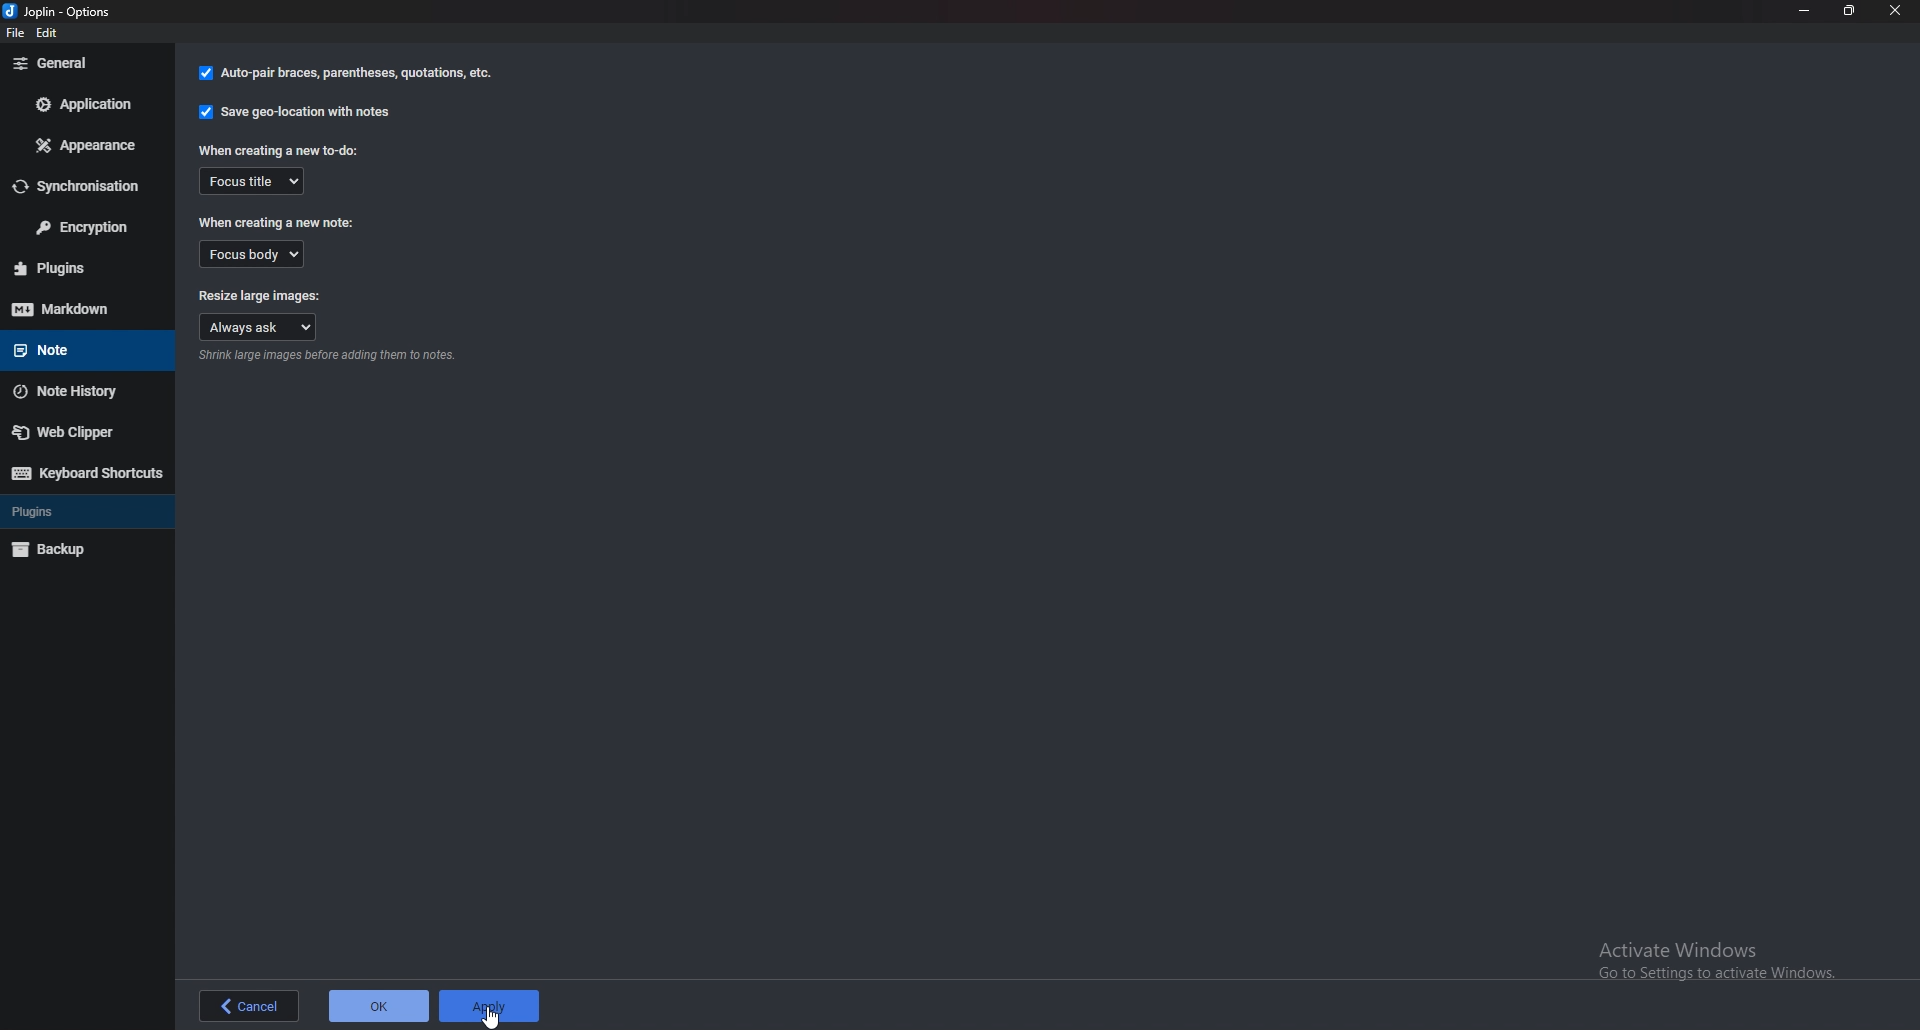 This screenshot has width=1920, height=1030. Describe the element at coordinates (1895, 10) in the screenshot. I see `close` at that location.